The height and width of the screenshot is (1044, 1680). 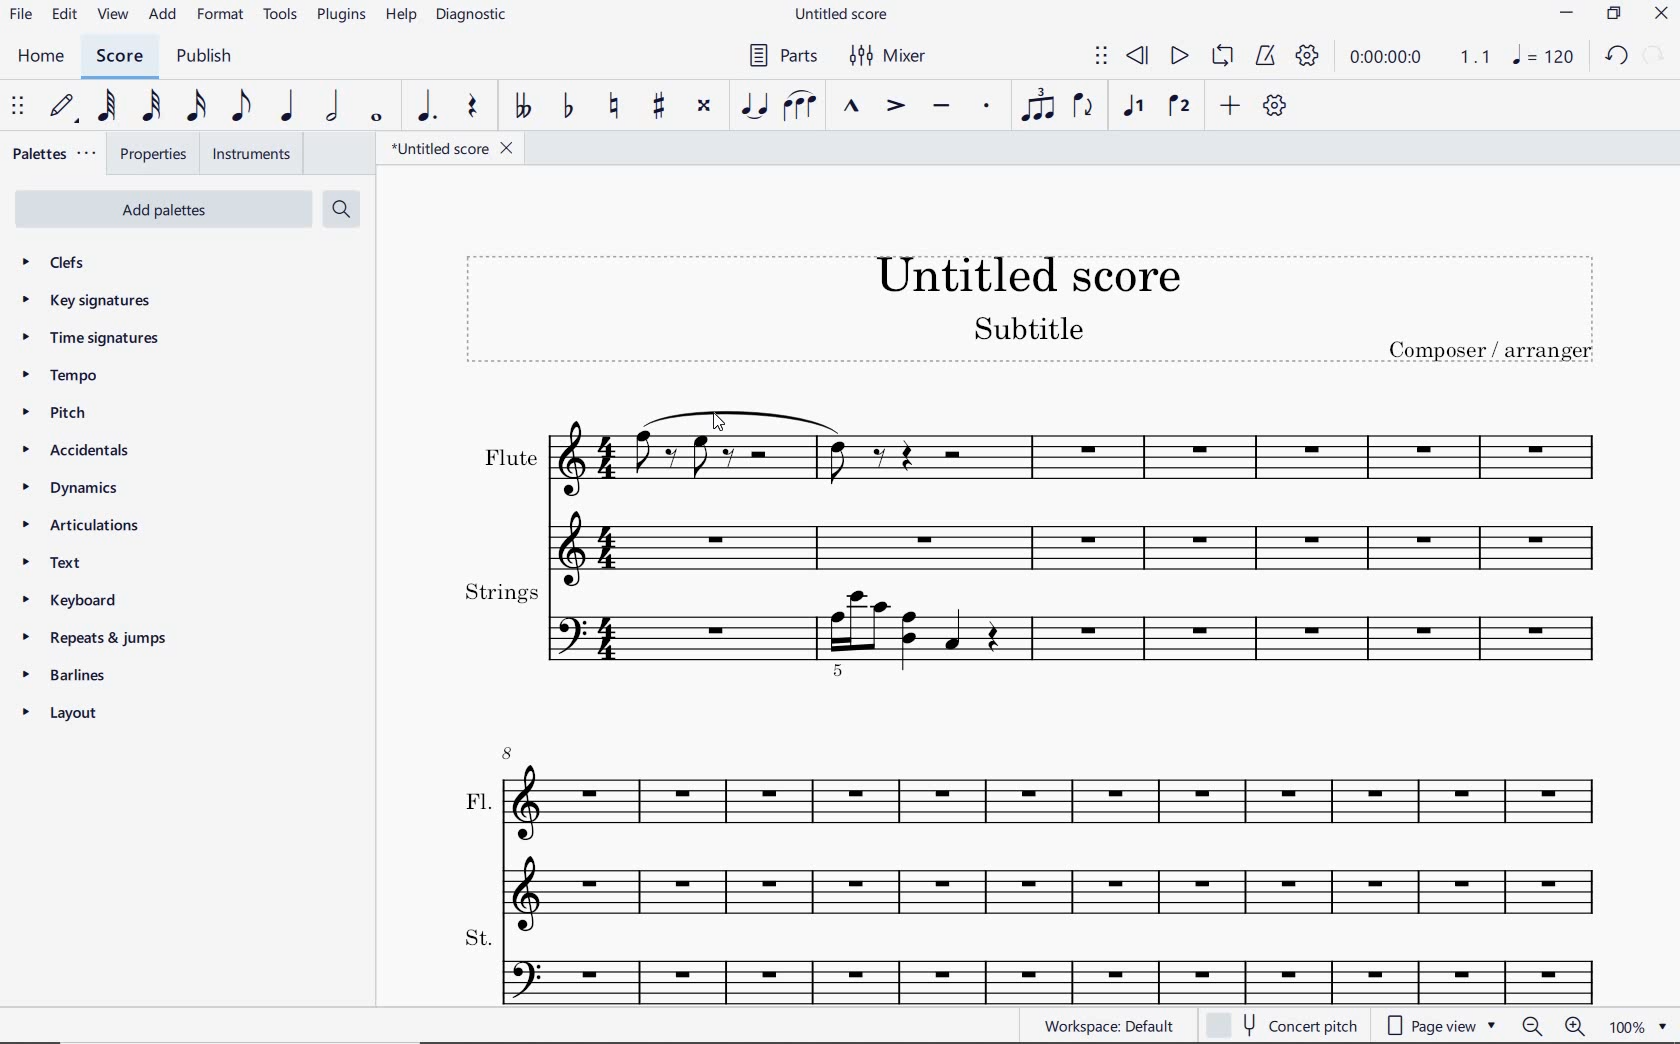 What do you see at coordinates (1037, 485) in the screenshot?
I see `Flute` at bounding box center [1037, 485].